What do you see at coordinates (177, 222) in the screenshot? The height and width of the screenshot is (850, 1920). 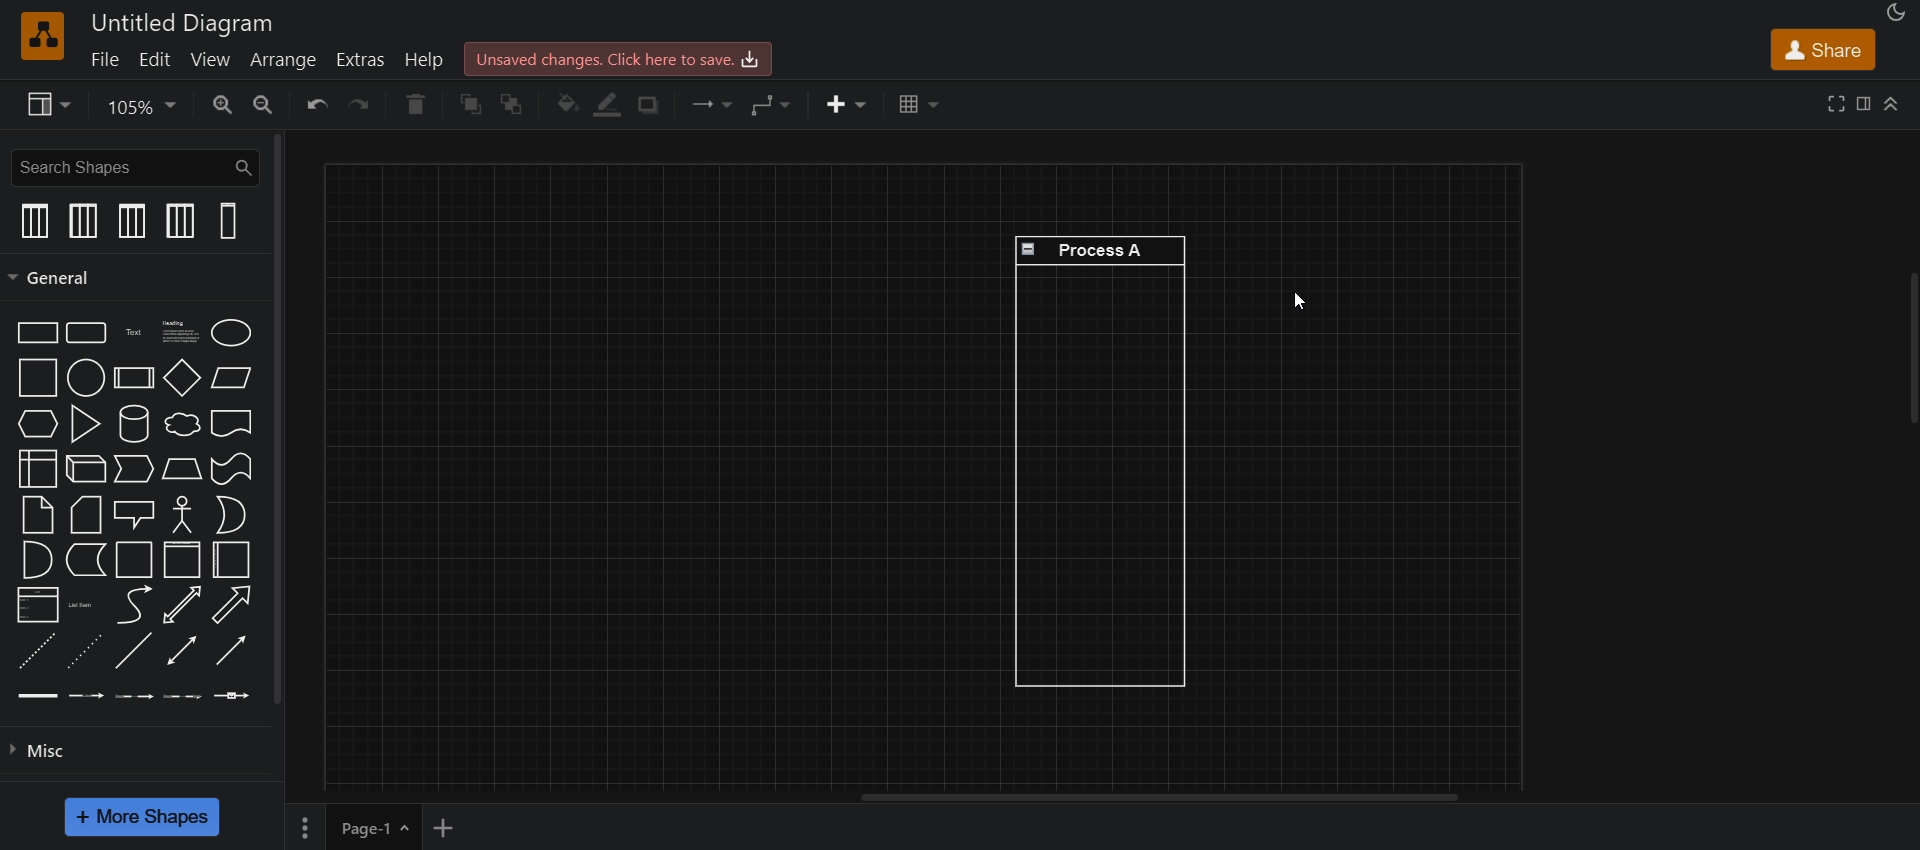 I see `vertical pool 2` at bounding box center [177, 222].